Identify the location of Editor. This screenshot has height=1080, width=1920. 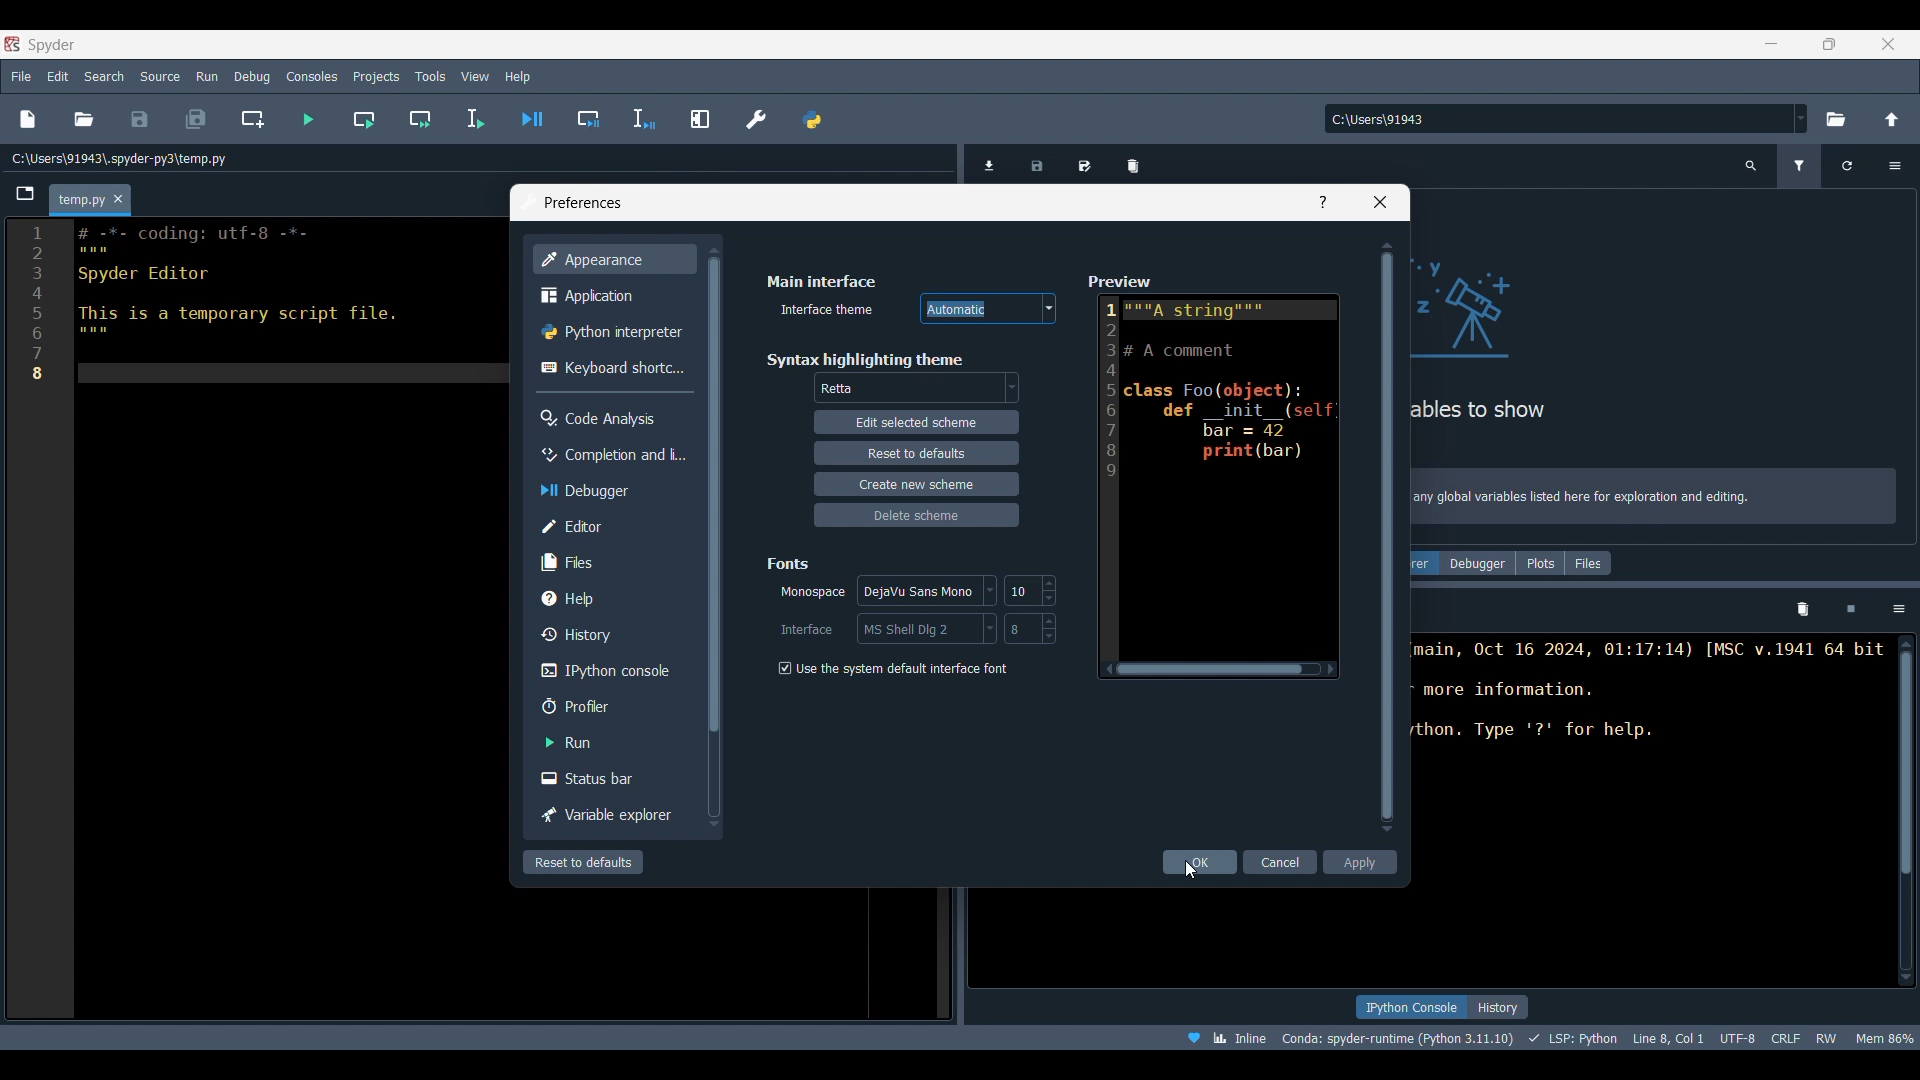
(610, 526).